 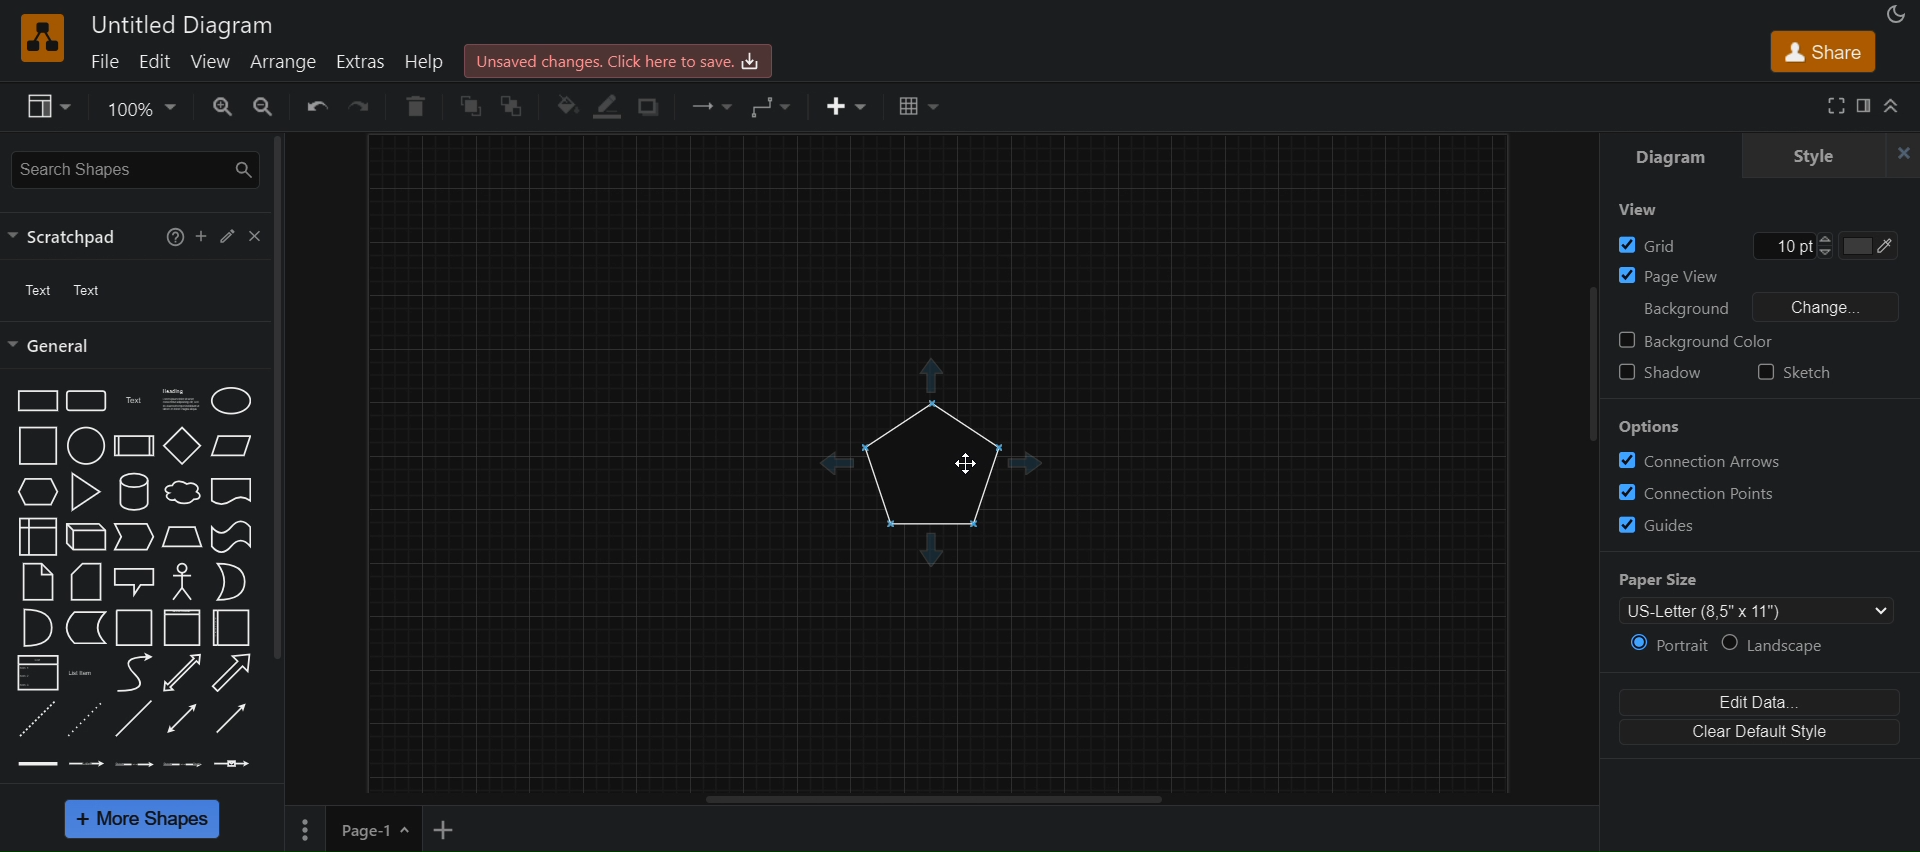 I want to click on close, so click(x=254, y=236).